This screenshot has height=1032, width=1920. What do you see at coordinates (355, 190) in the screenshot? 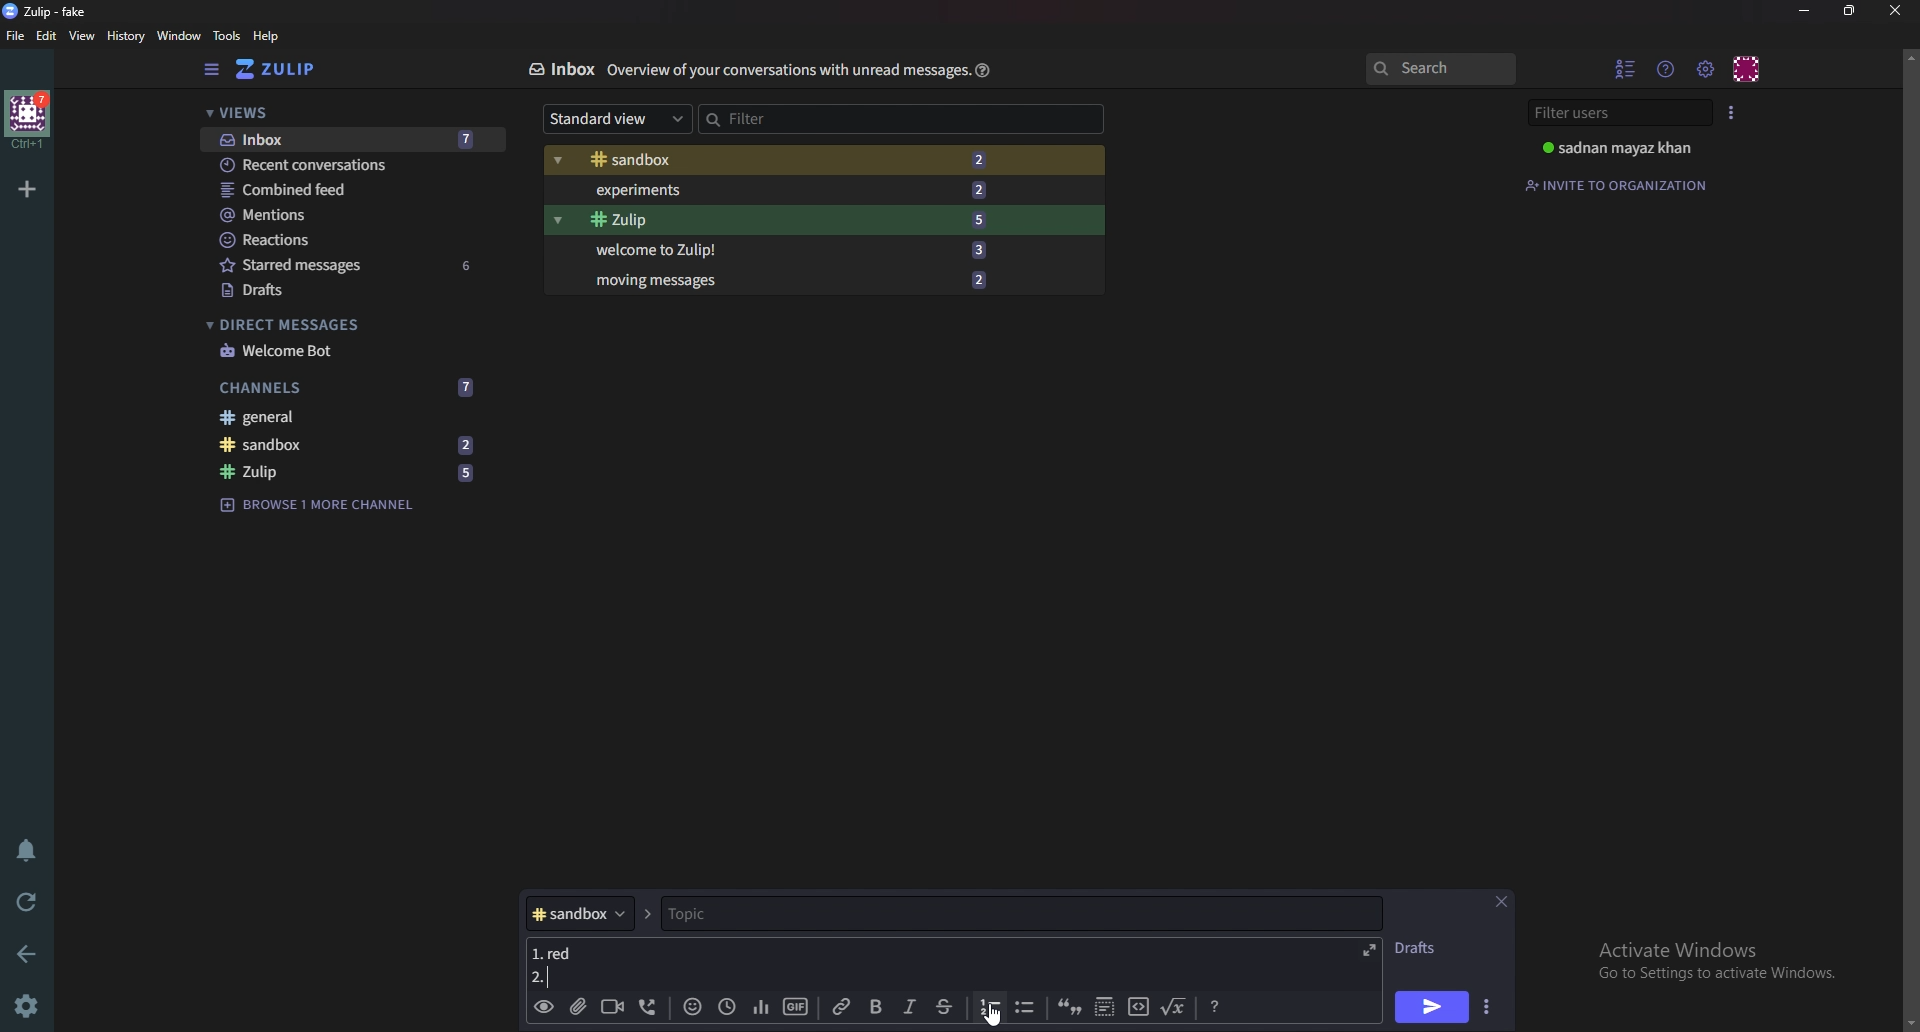
I see `Combine feed` at bounding box center [355, 190].